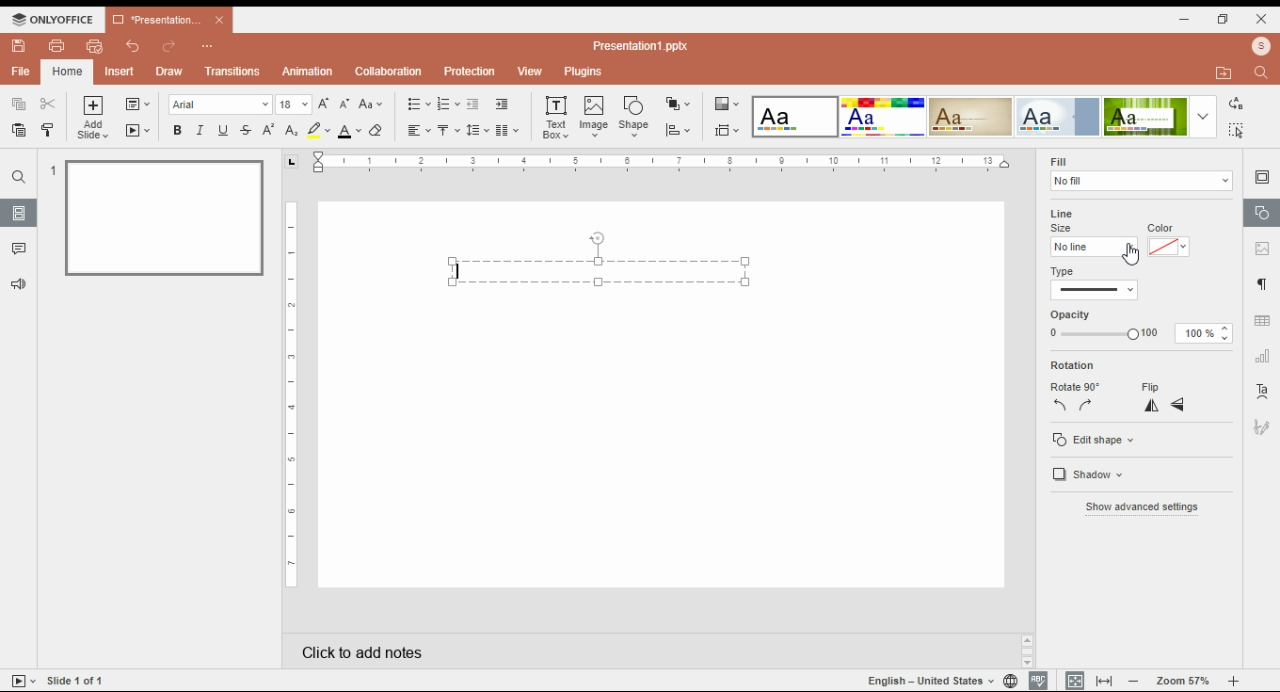  What do you see at coordinates (246, 131) in the screenshot?
I see `strikethrough` at bounding box center [246, 131].